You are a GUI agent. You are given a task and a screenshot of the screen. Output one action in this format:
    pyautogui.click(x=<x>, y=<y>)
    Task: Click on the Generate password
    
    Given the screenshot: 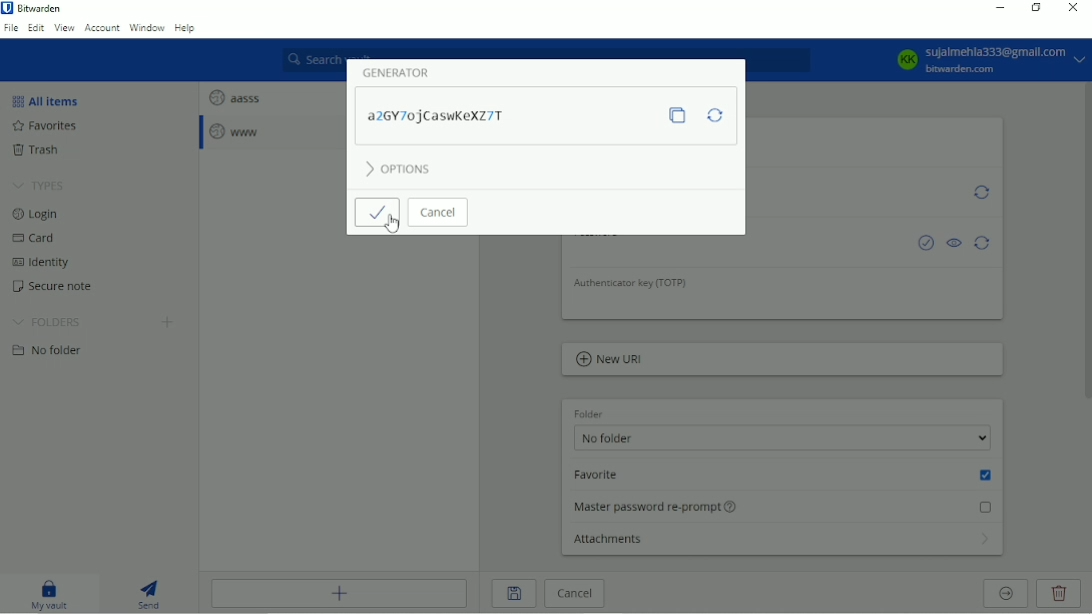 What is the action you would take?
    pyautogui.click(x=984, y=242)
    